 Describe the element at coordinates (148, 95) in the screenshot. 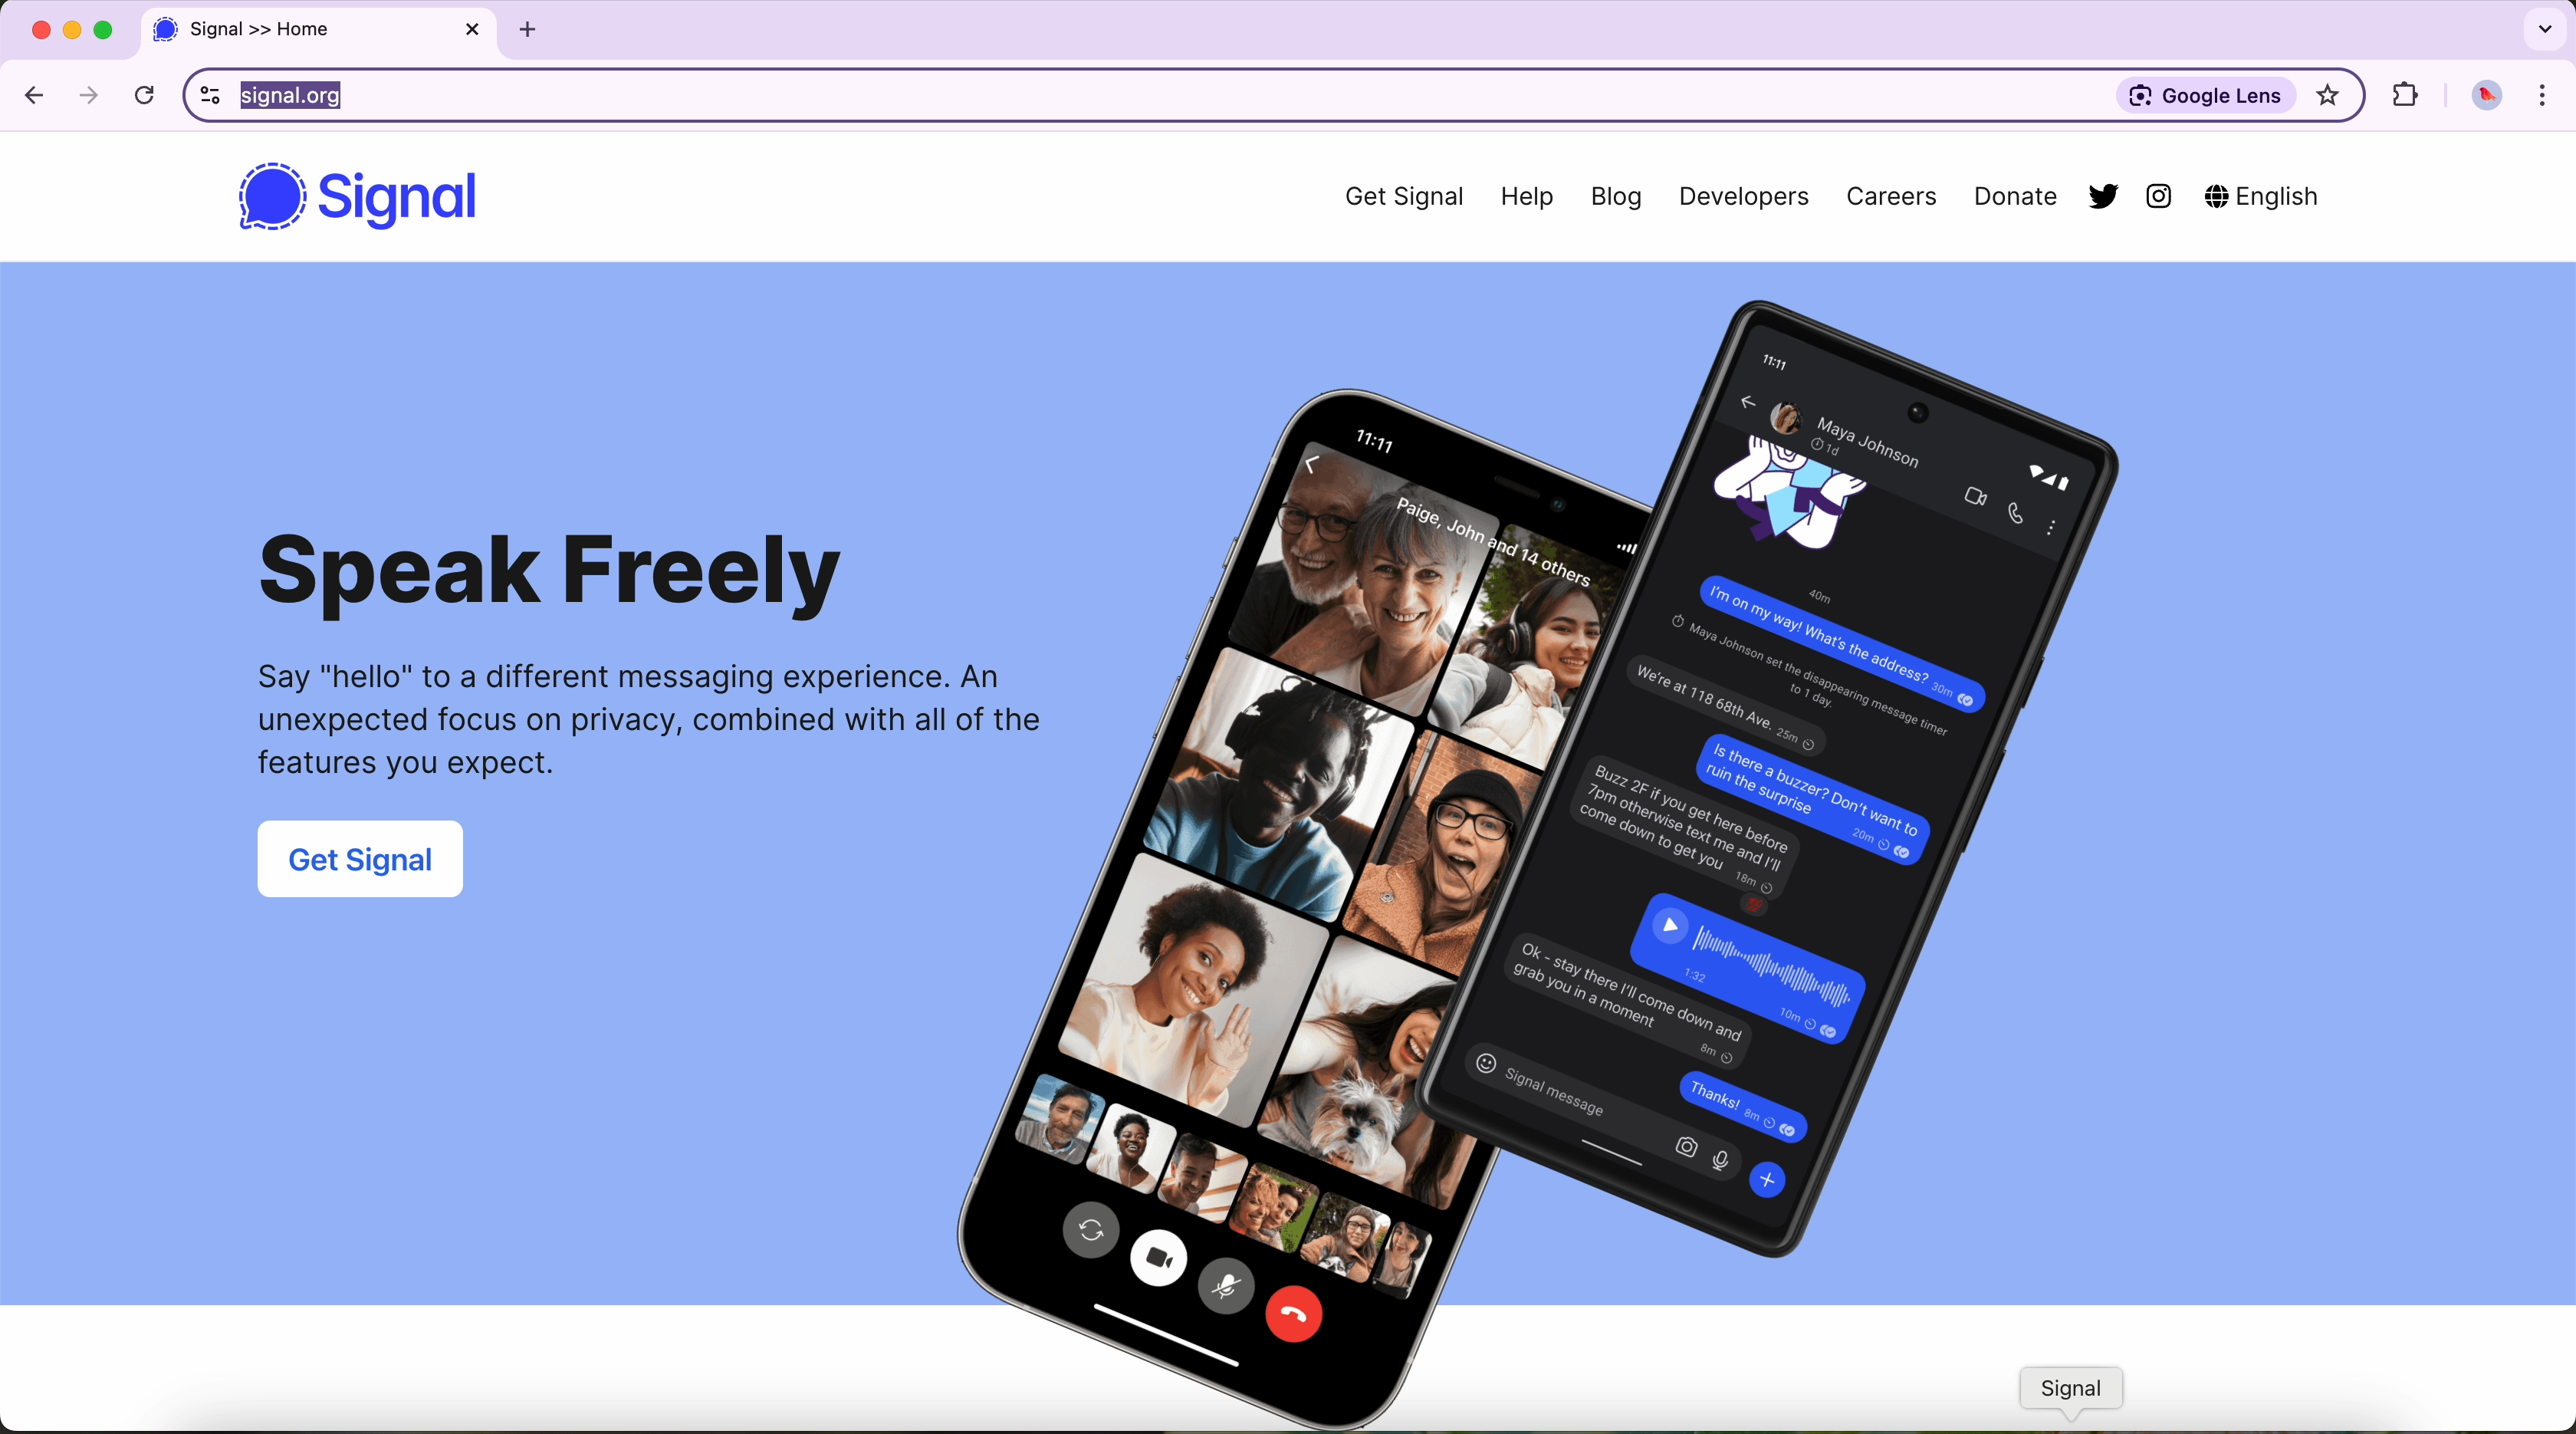

I see `refresh the page` at that location.